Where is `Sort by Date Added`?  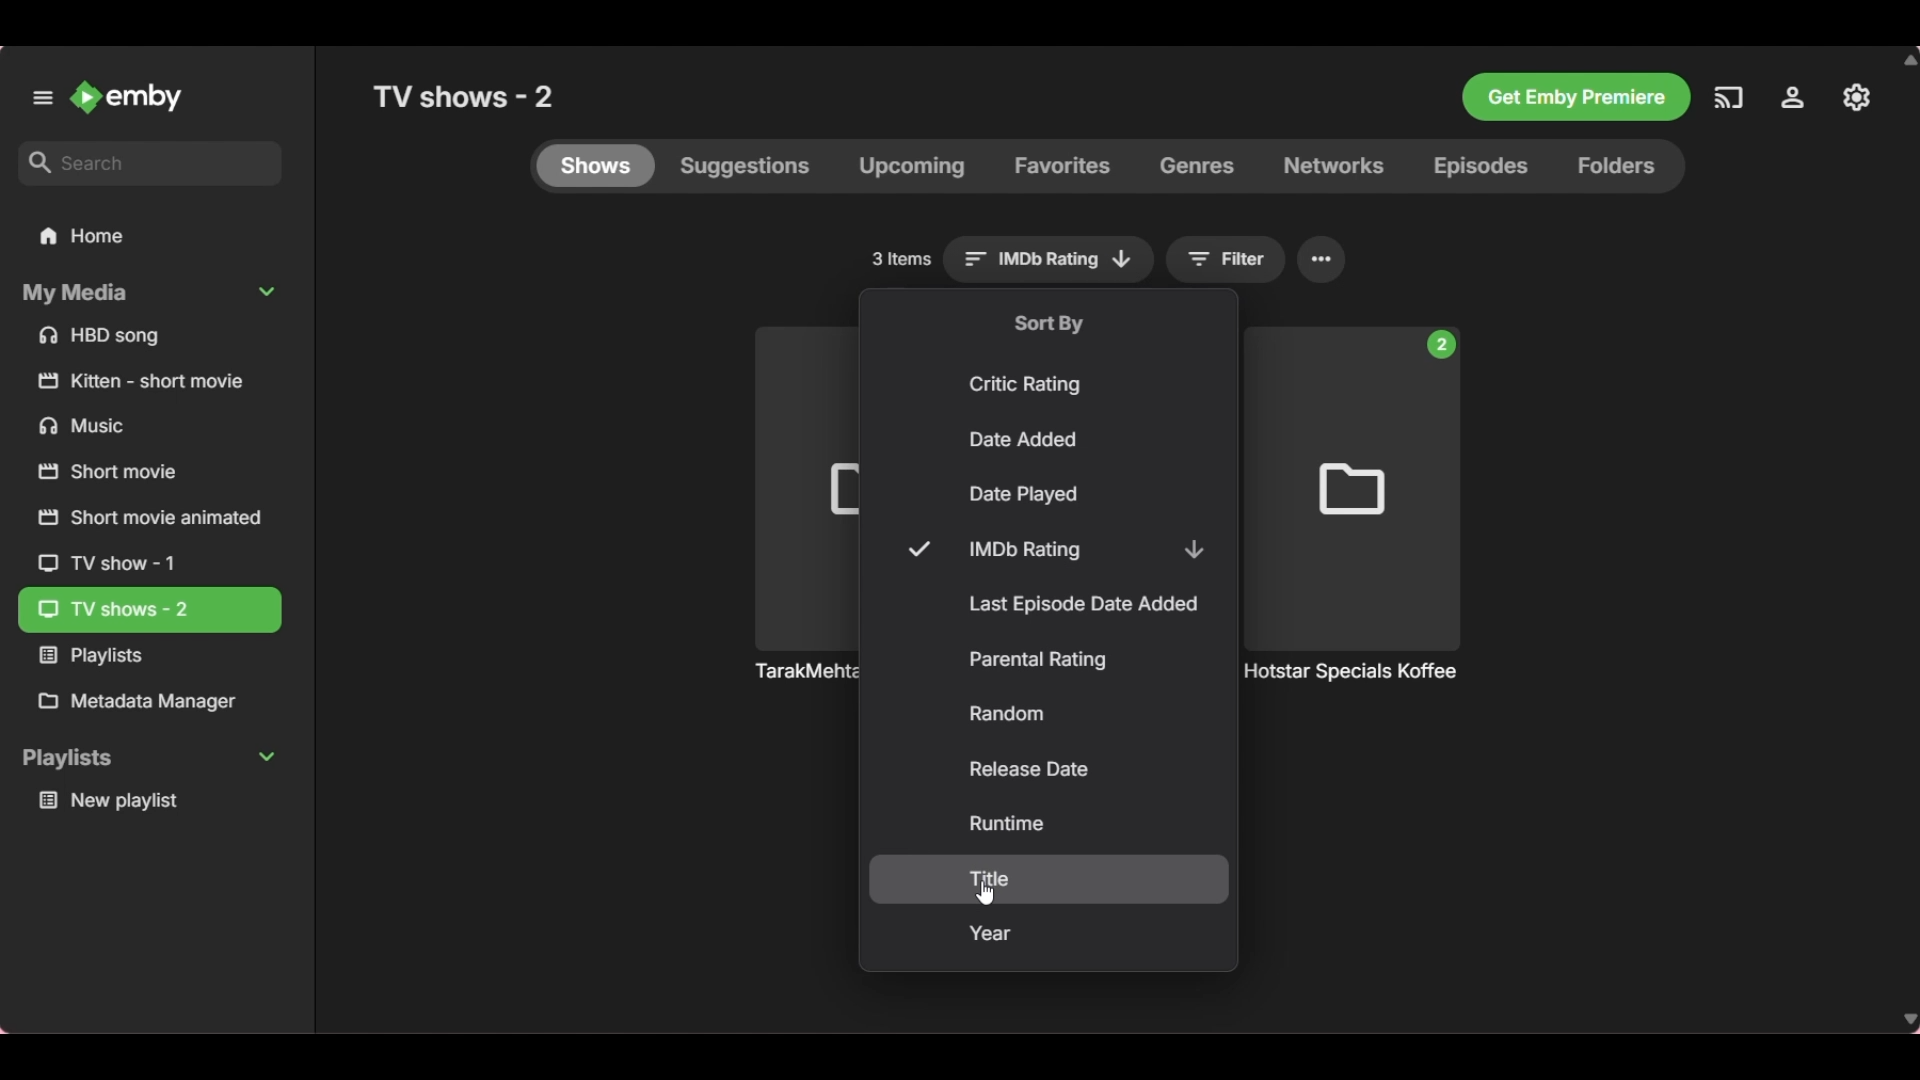 Sort by Date Added is located at coordinates (1051, 440).